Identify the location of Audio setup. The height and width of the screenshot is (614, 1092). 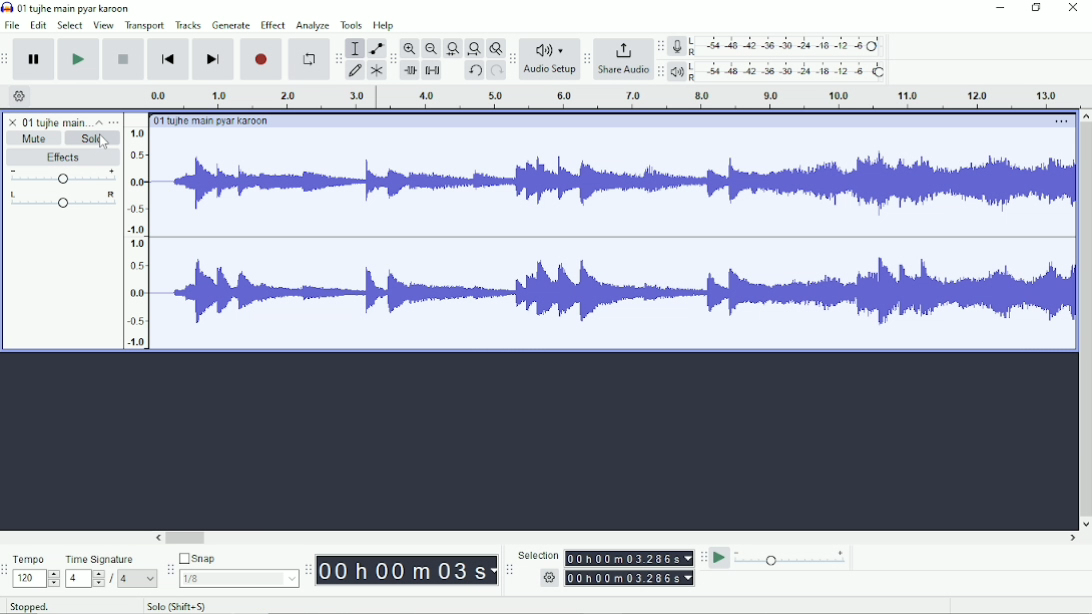
(549, 60).